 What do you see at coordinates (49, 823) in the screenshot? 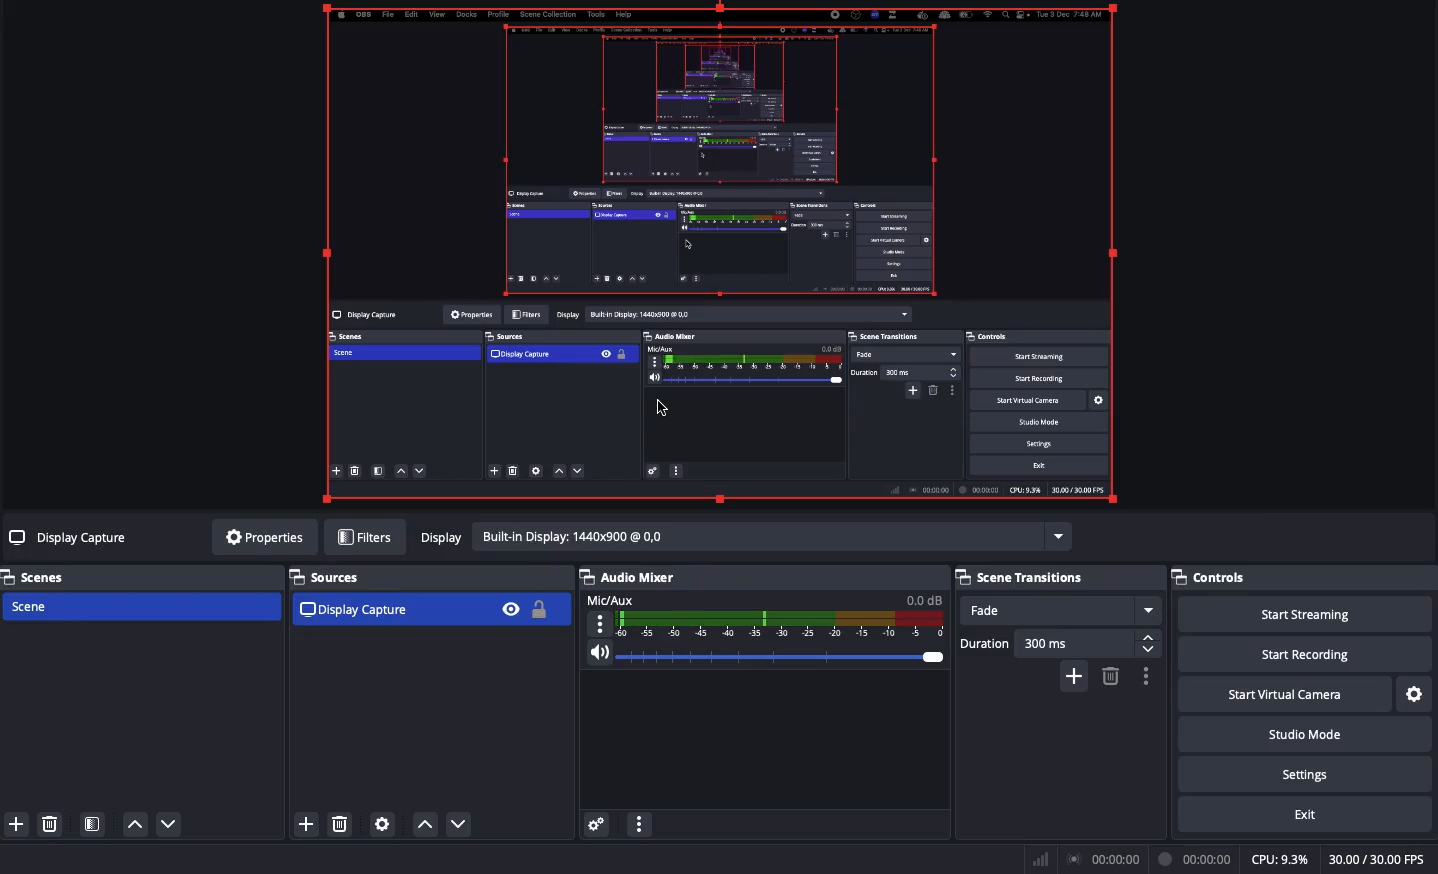
I see `Delete` at bounding box center [49, 823].